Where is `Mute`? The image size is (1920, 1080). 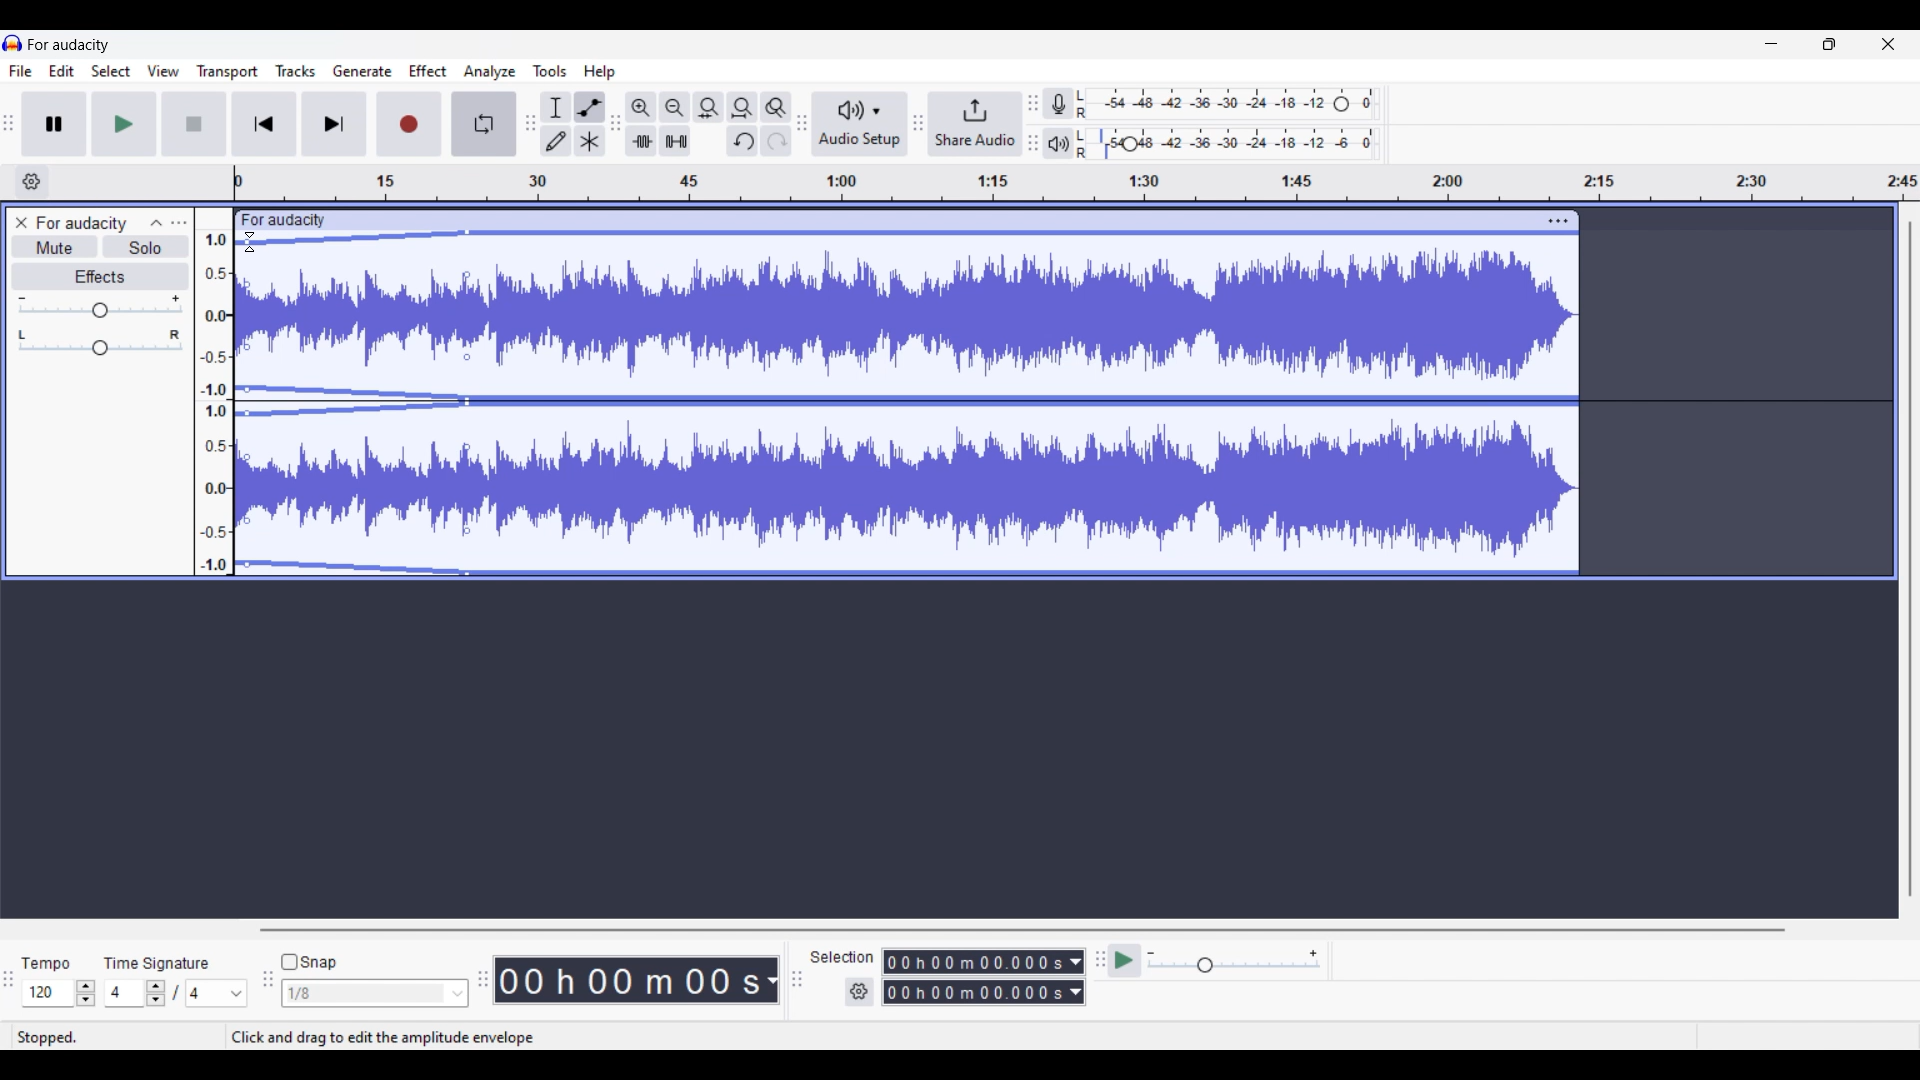 Mute is located at coordinates (55, 249).